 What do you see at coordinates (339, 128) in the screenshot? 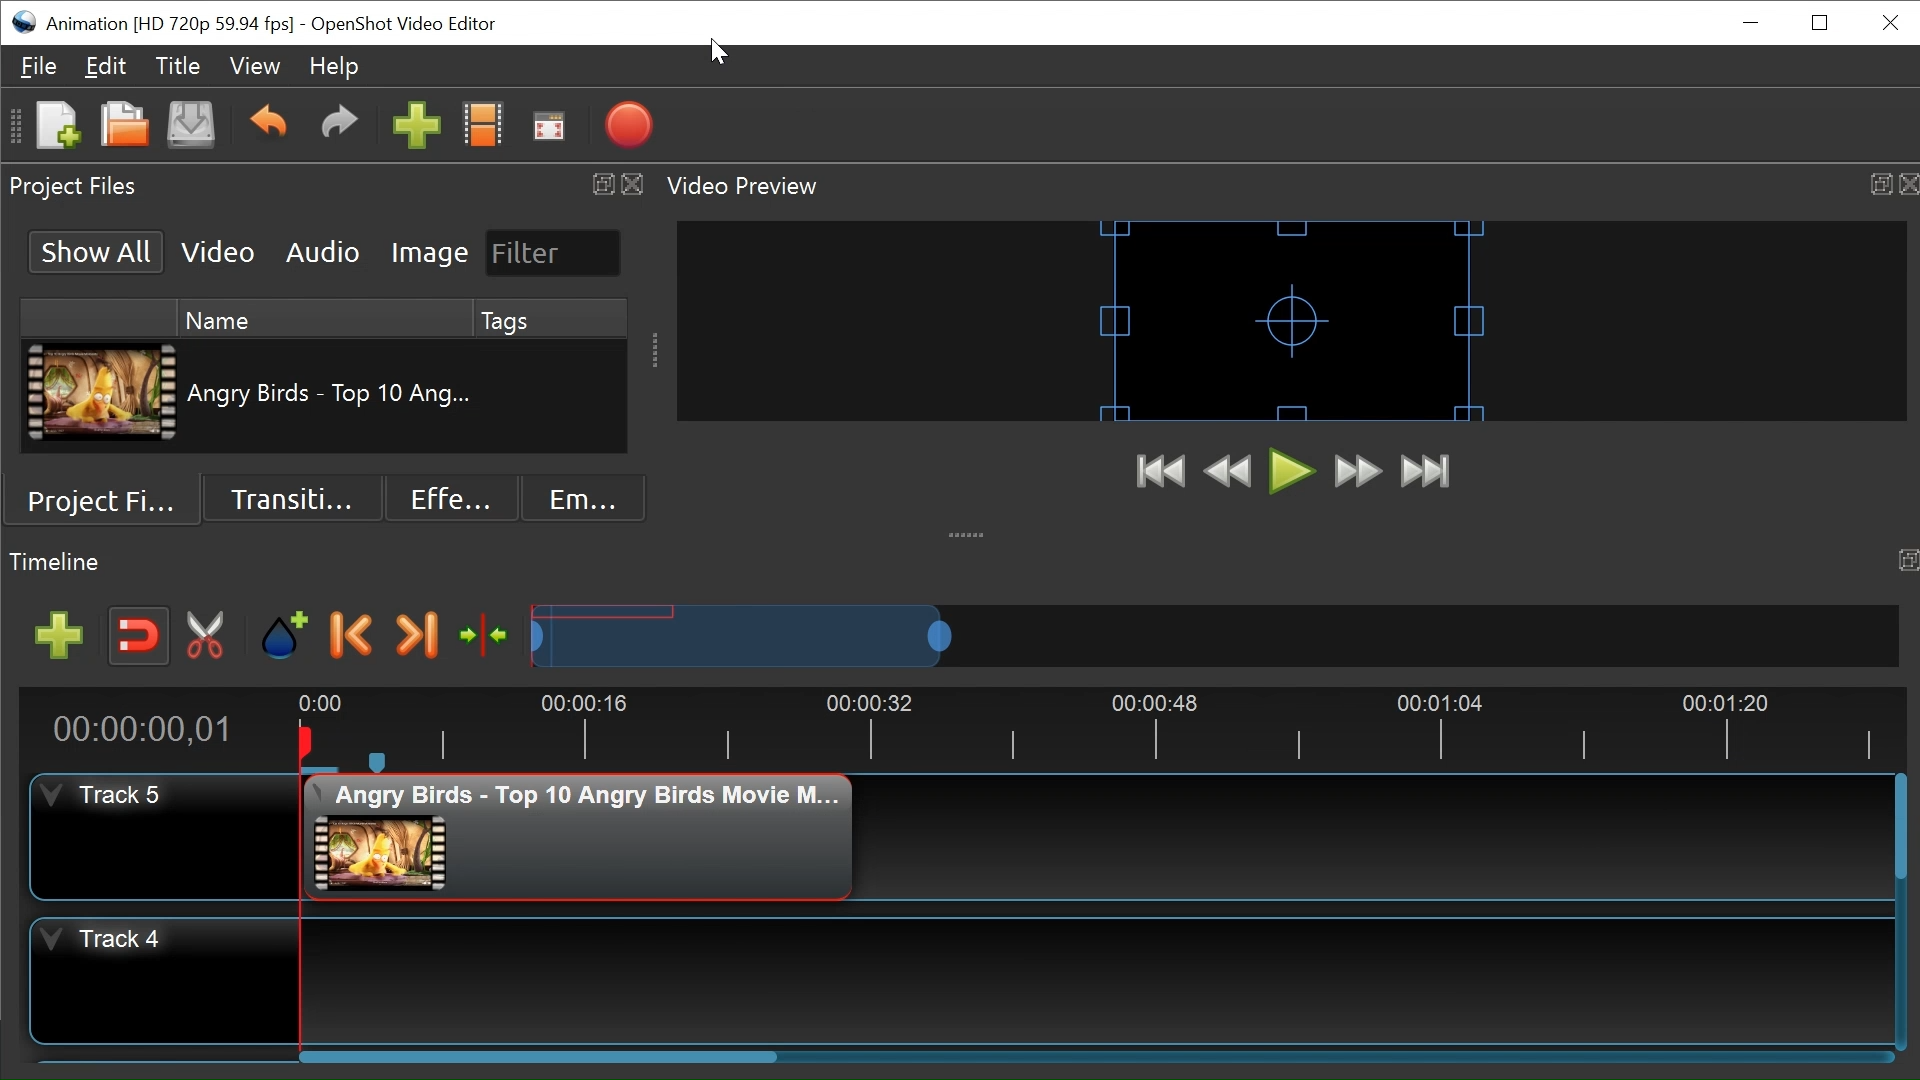
I see `Redo` at bounding box center [339, 128].